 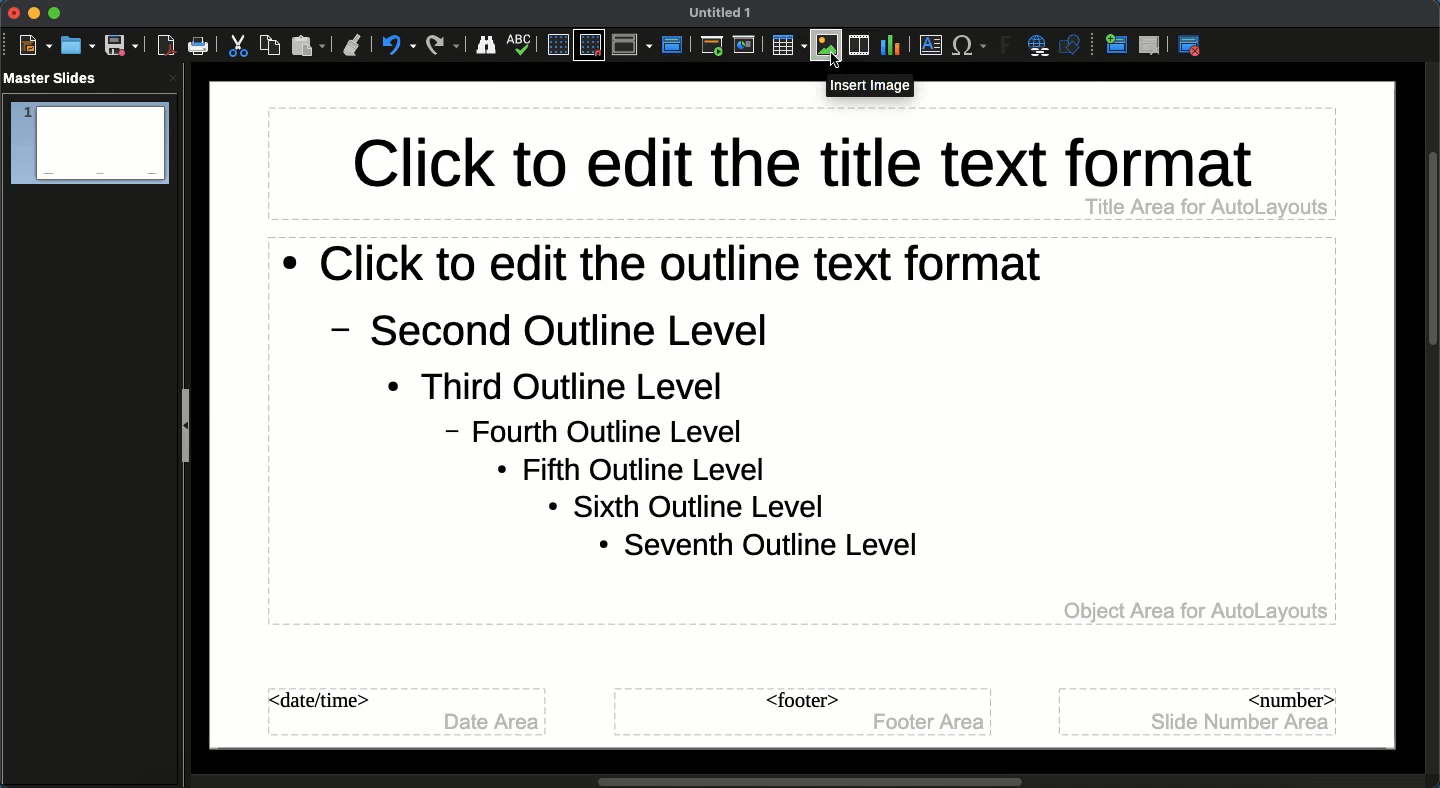 What do you see at coordinates (589, 45) in the screenshot?
I see `Snap to grid` at bounding box center [589, 45].